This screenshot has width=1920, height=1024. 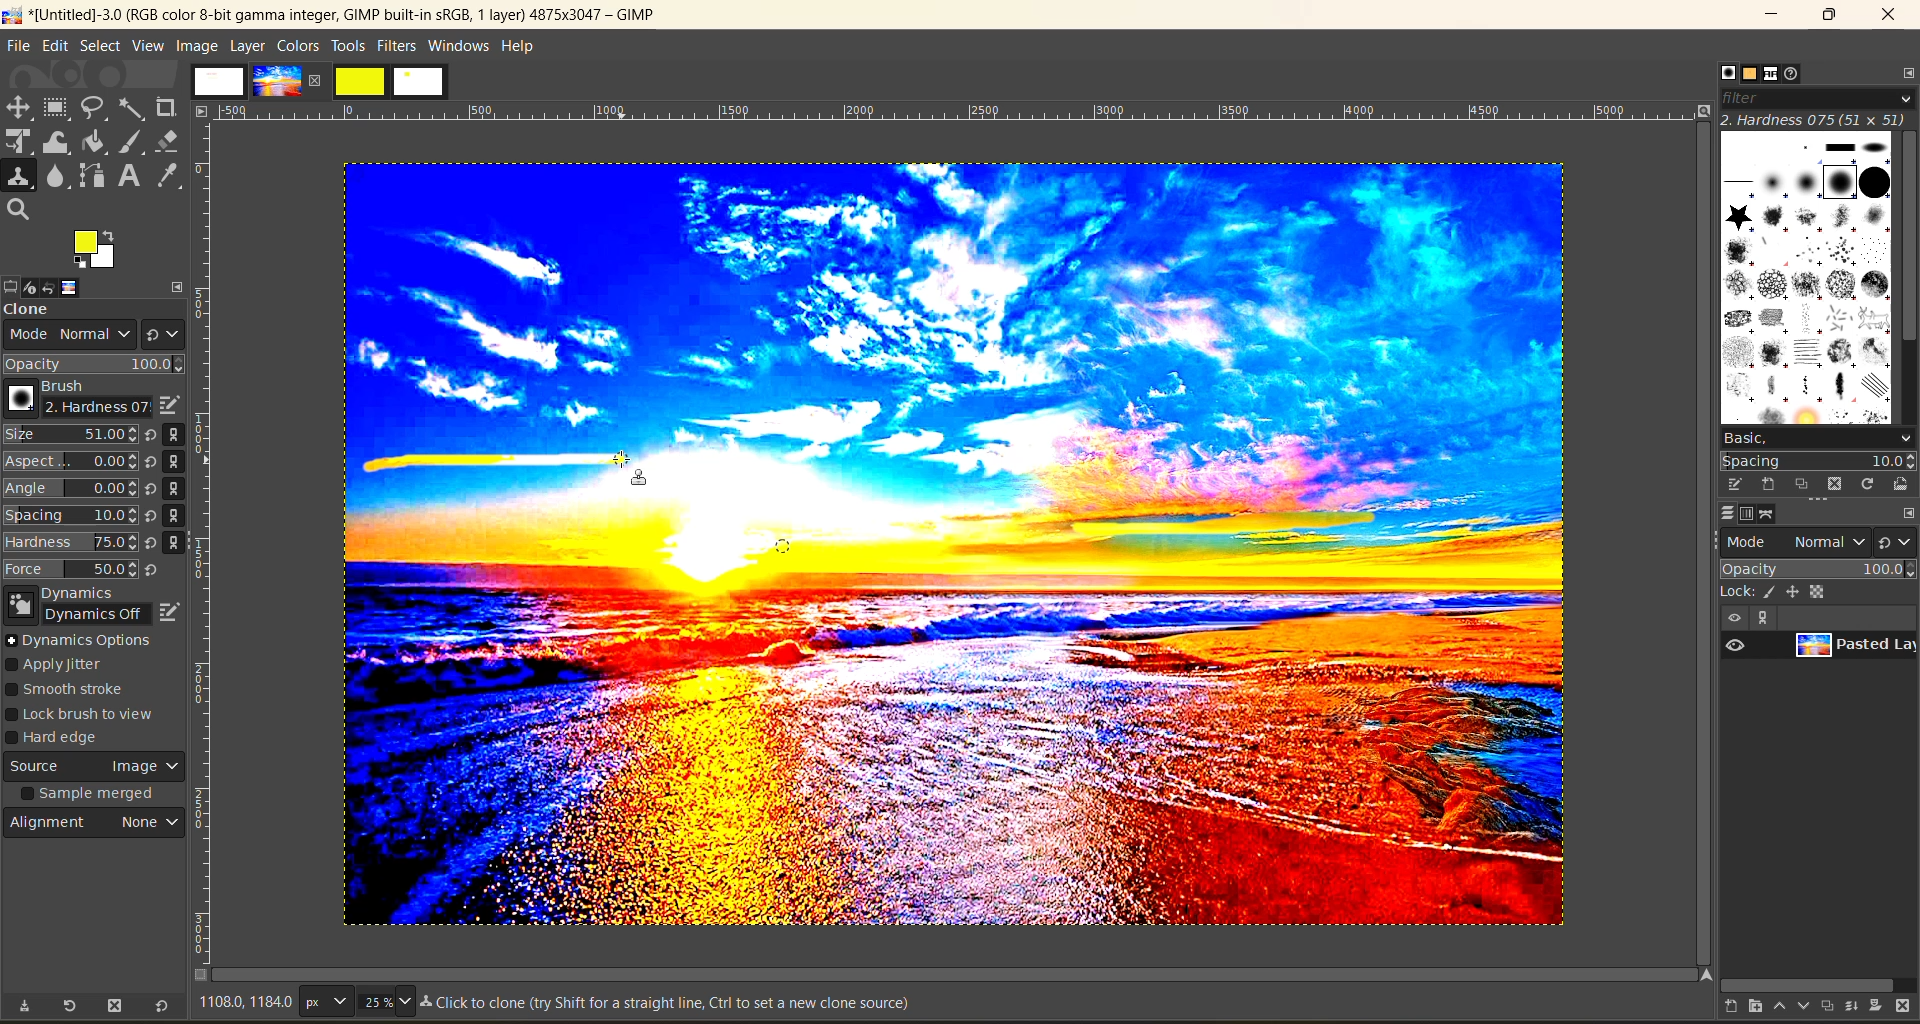 What do you see at coordinates (1898, 485) in the screenshot?
I see `open brush as image` at bounding box center [1898, 485].